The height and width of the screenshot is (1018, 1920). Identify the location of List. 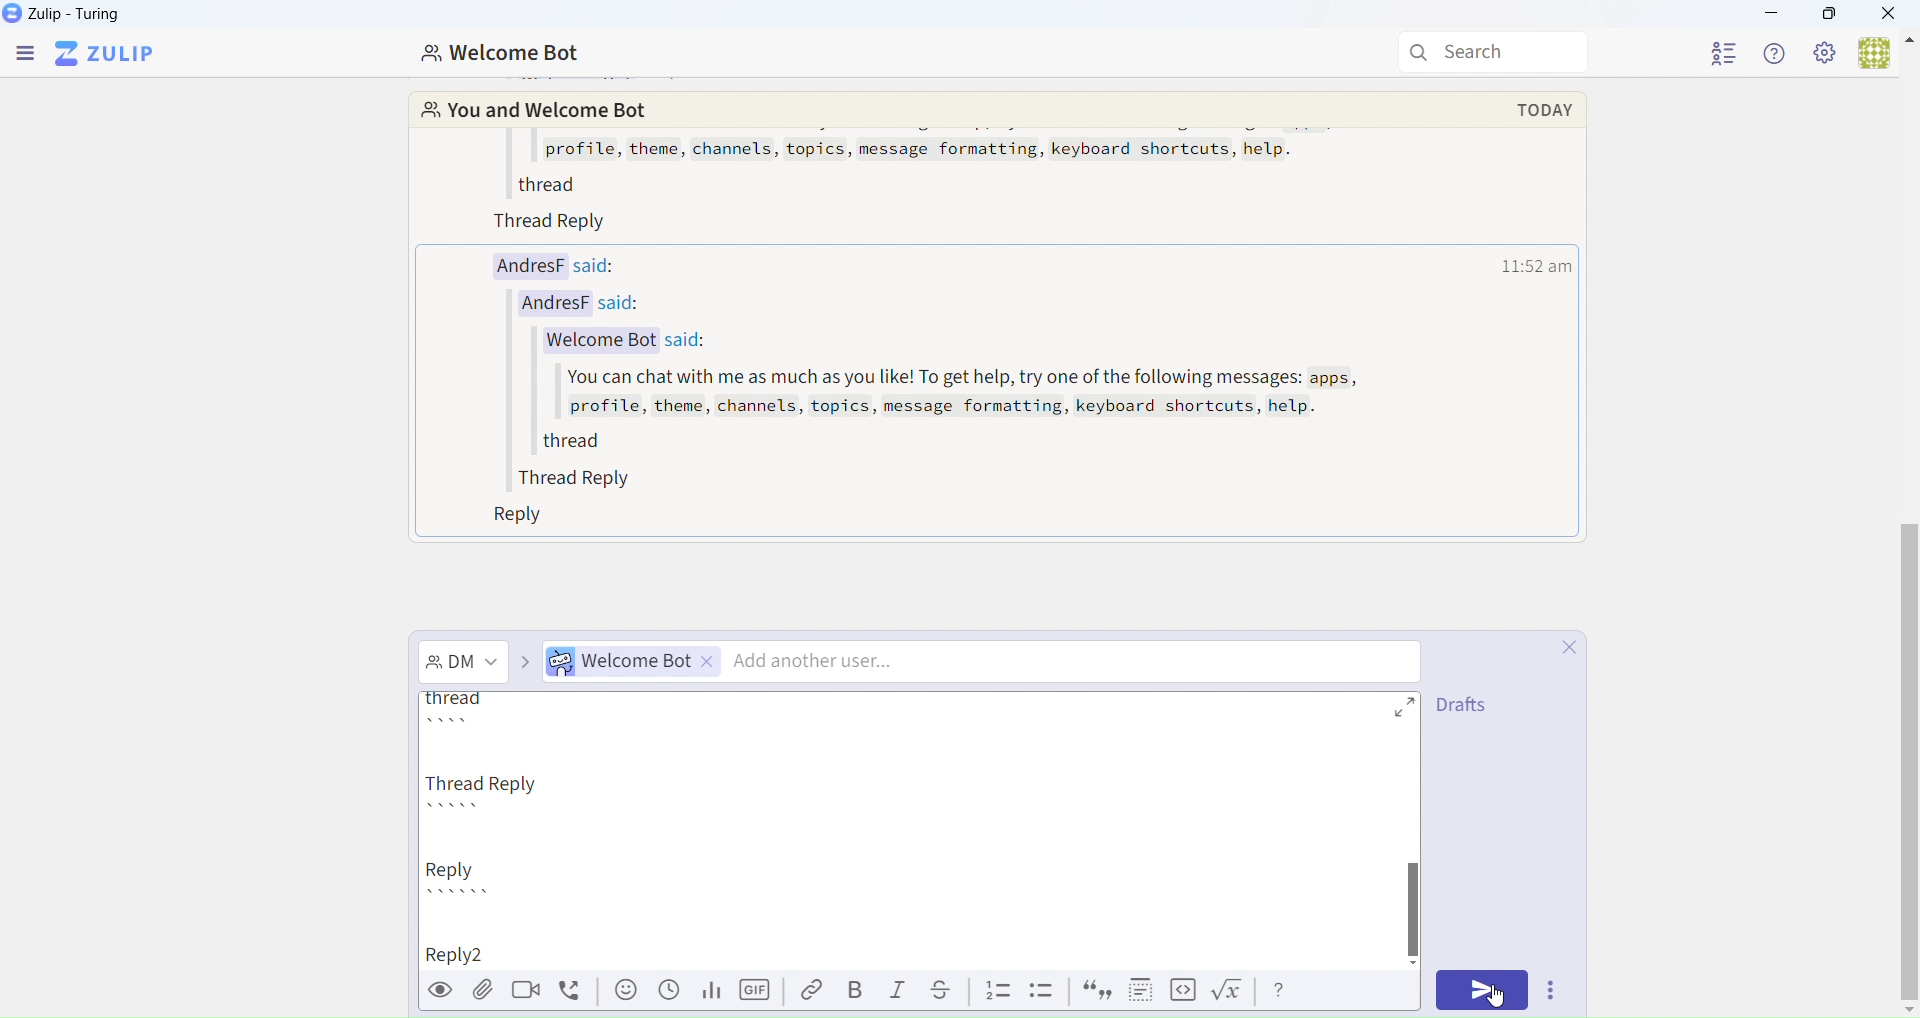
(1042, 992).